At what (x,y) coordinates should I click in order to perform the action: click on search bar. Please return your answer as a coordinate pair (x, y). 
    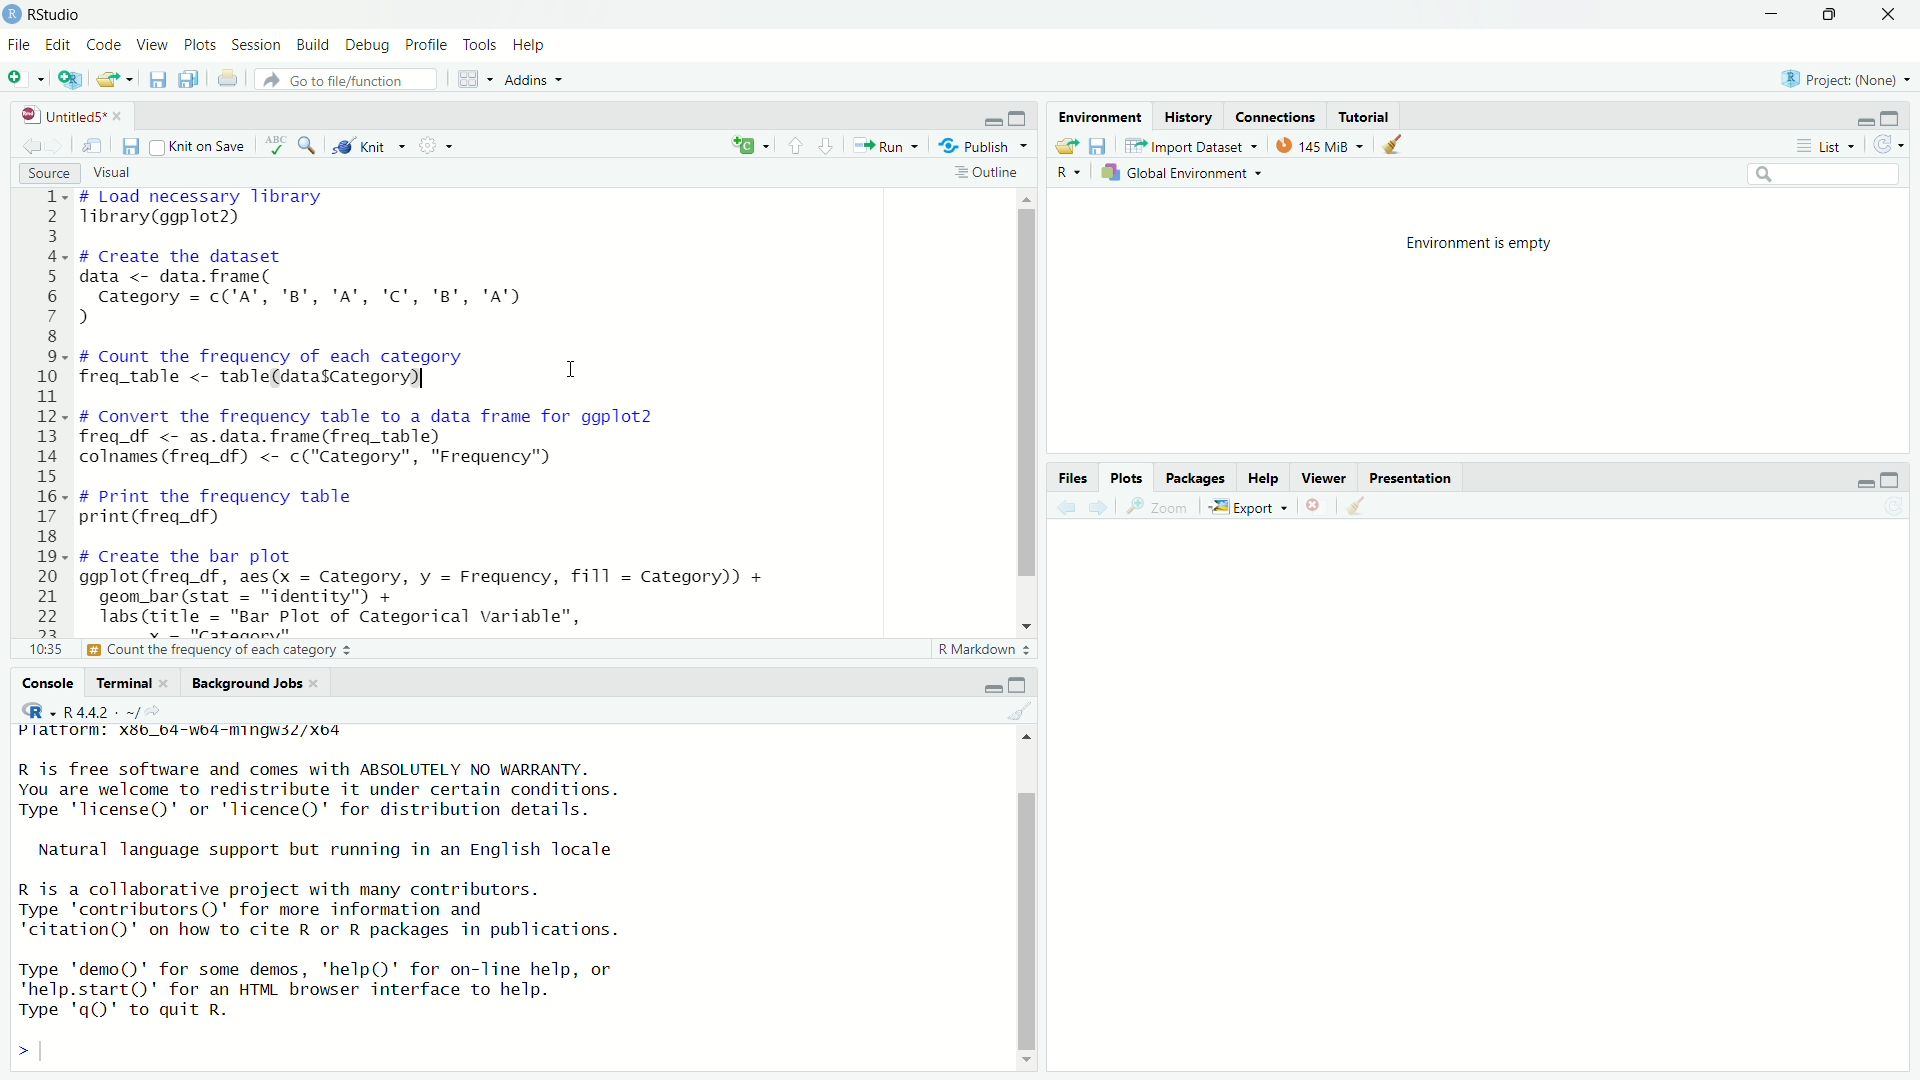
    Looking at the image, I should click on (1820, 174).